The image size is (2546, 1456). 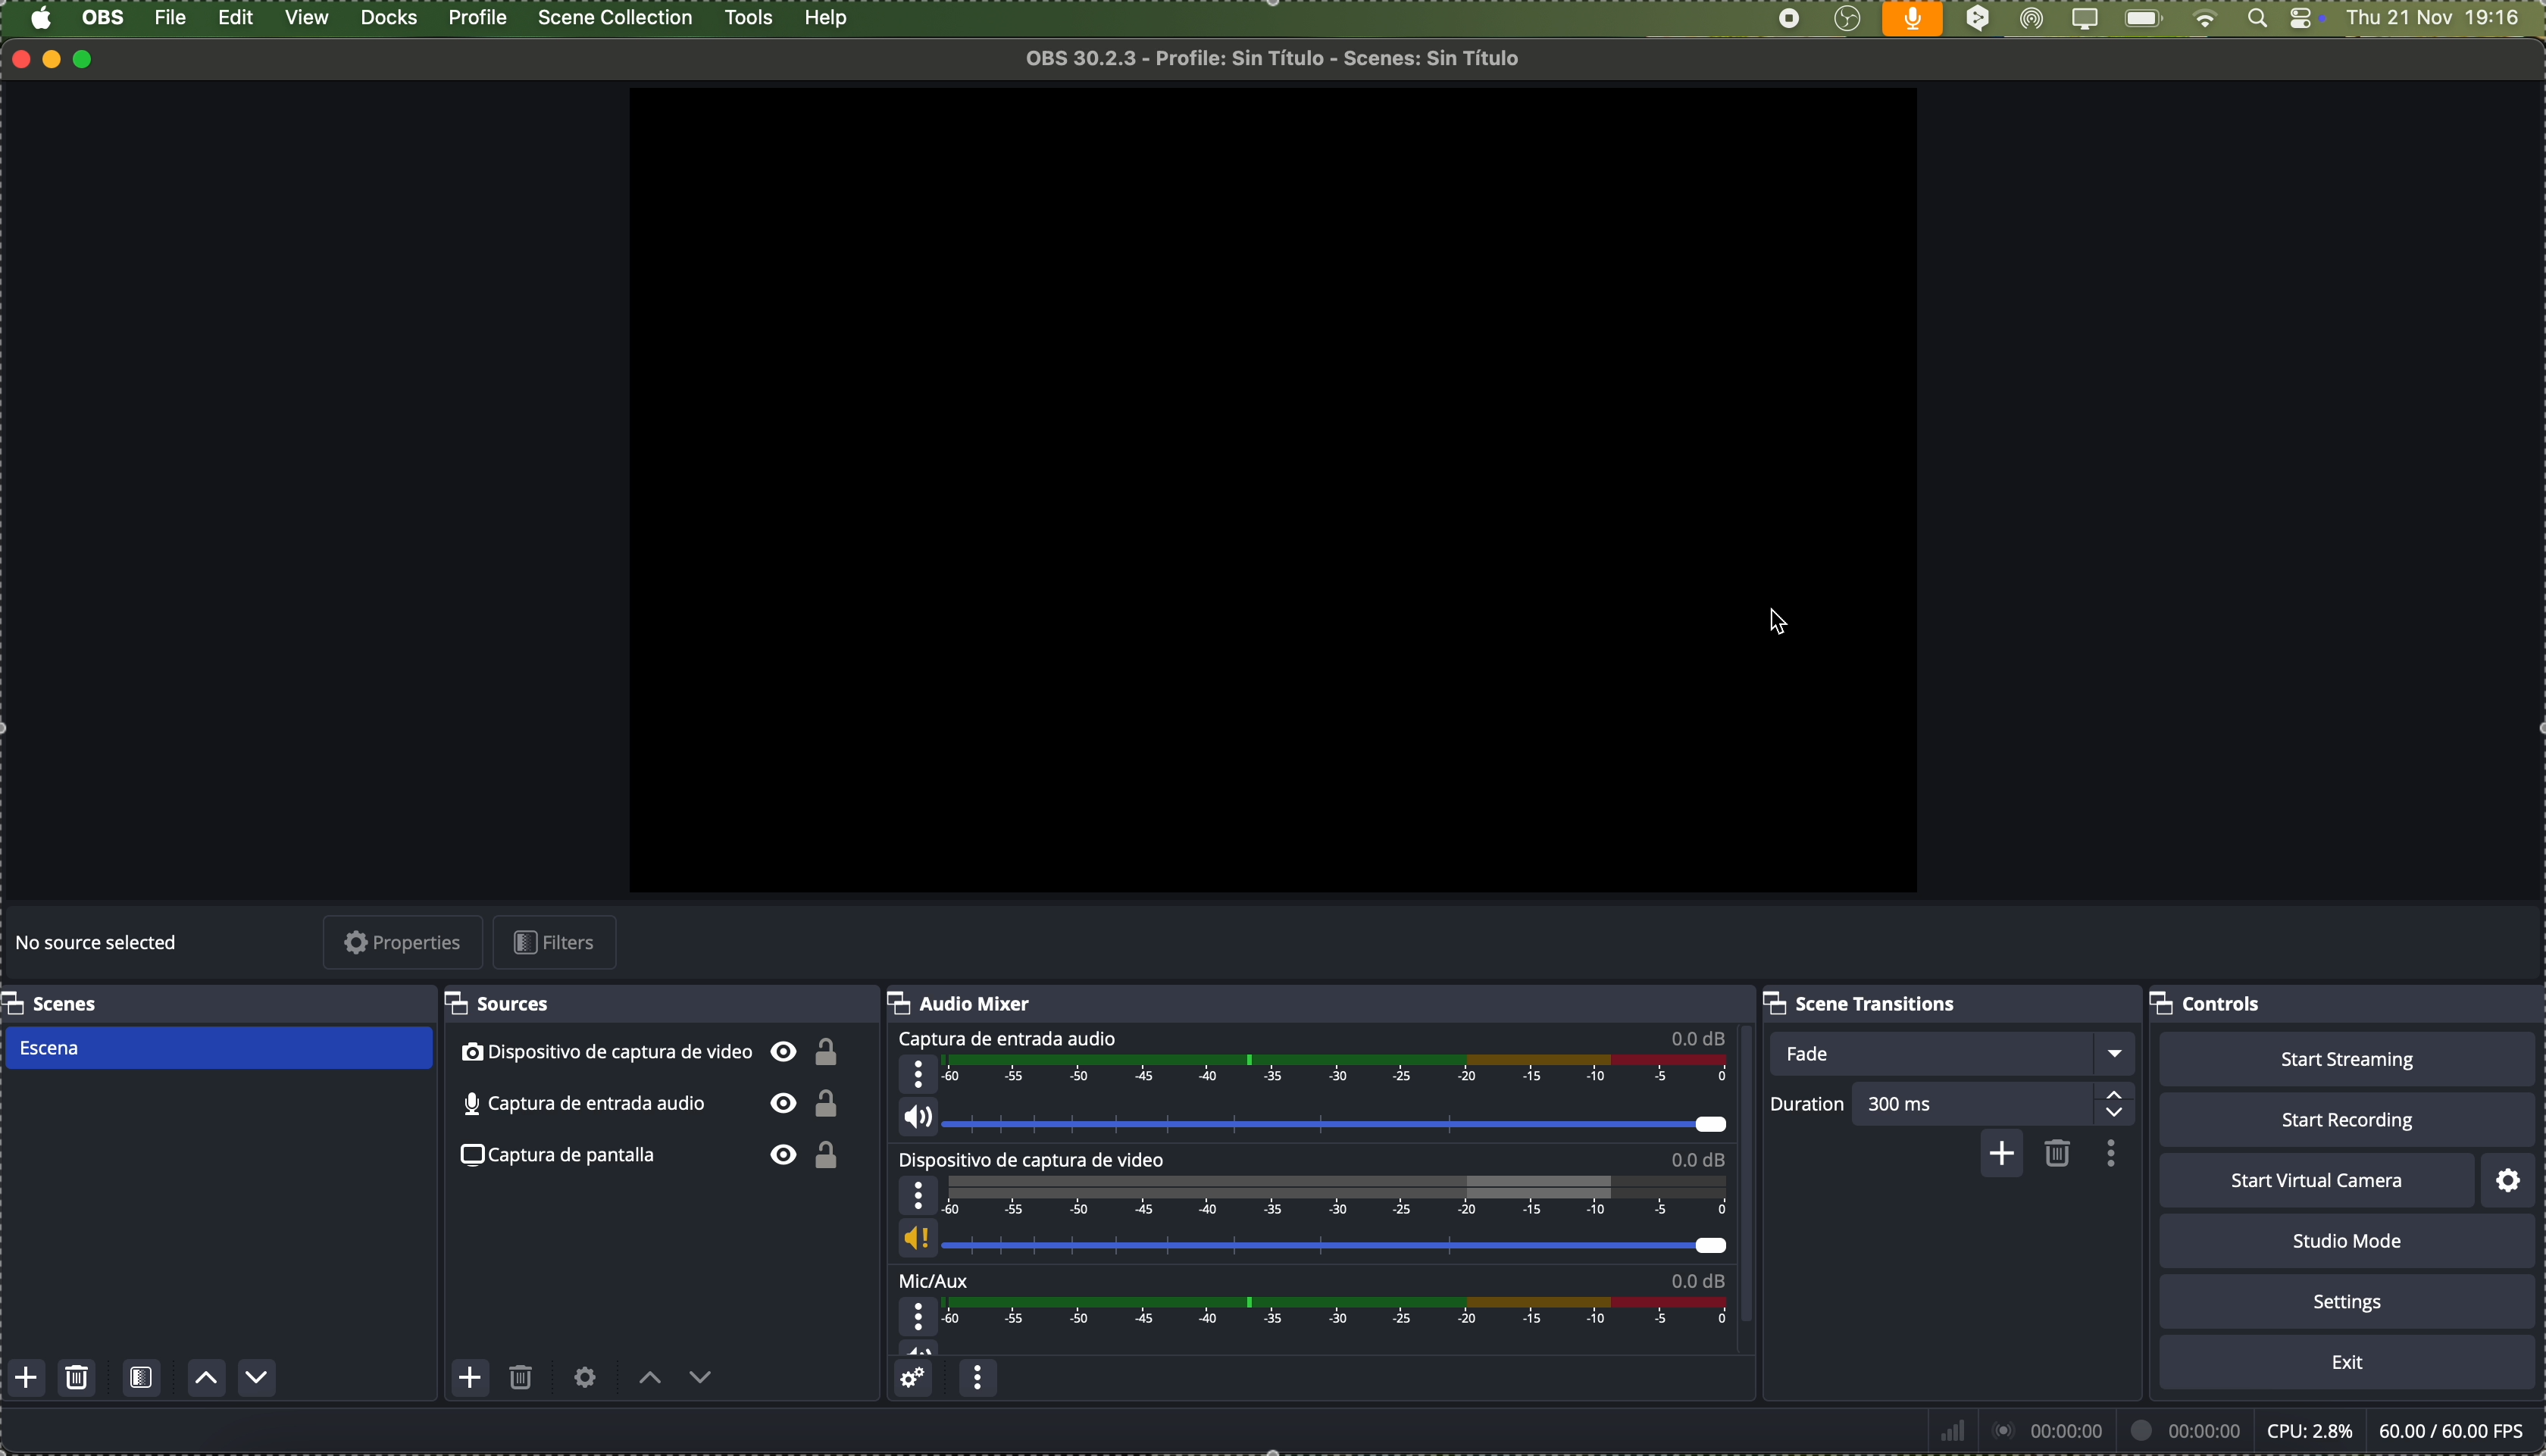 What do you see at coordinates (105, 17) in the screenshot?
I see `OBS` at bounding box center [105, 17].